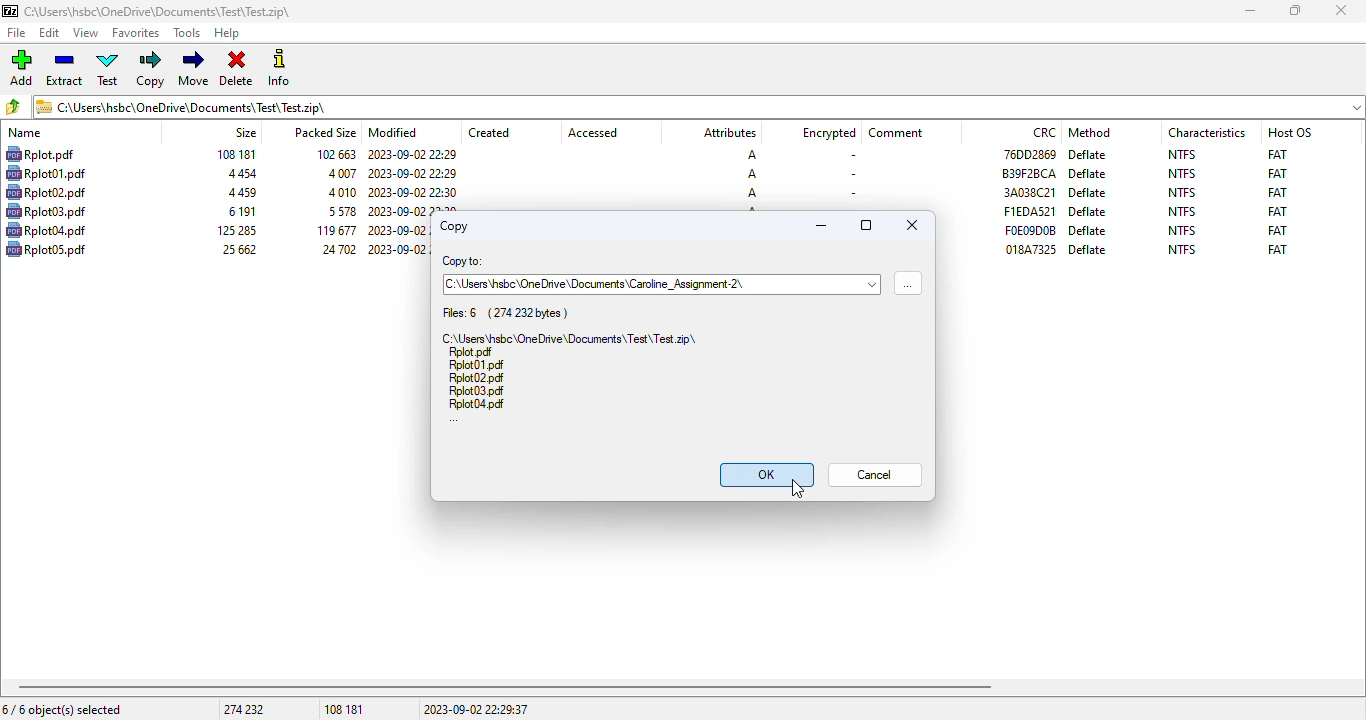  What do you see at coordinates (462, 262) in the screenshot?
I see `copy to: ` at bounding box center [462, 262].